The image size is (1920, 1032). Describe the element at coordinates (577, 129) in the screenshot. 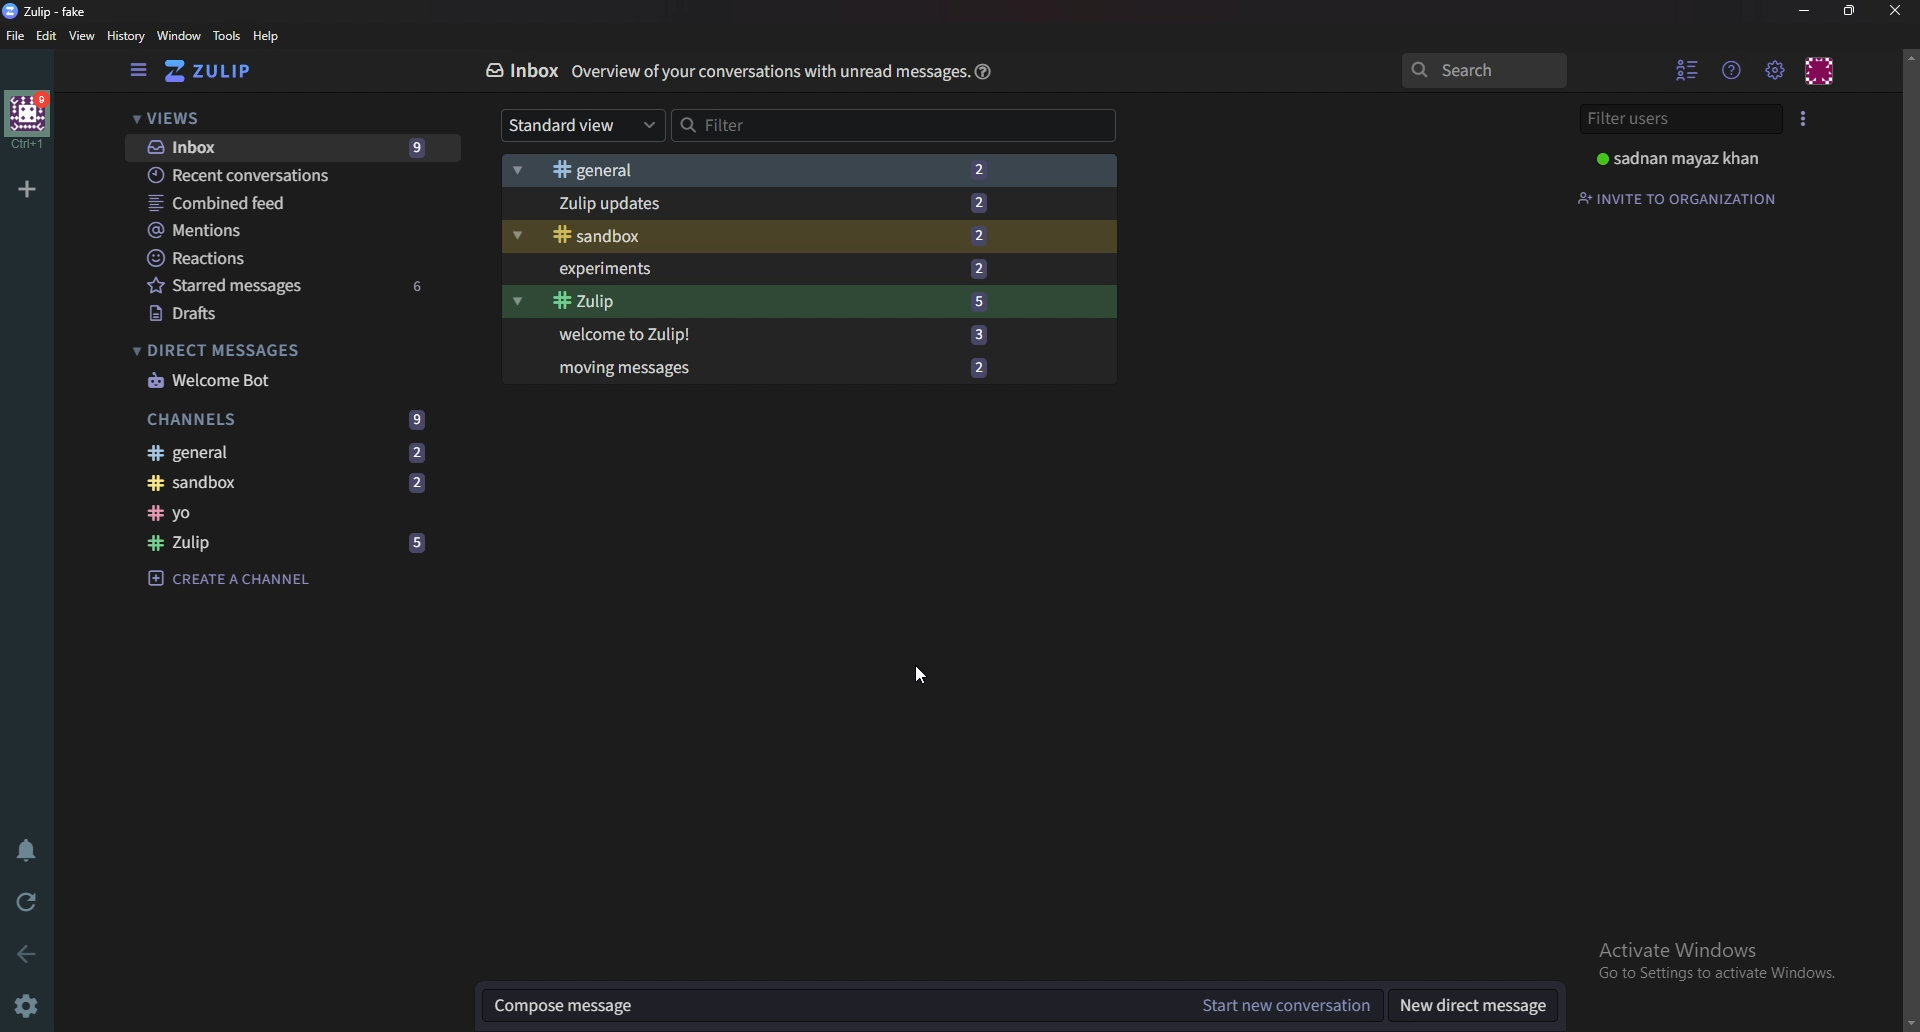

I see `Standard view` at that location.